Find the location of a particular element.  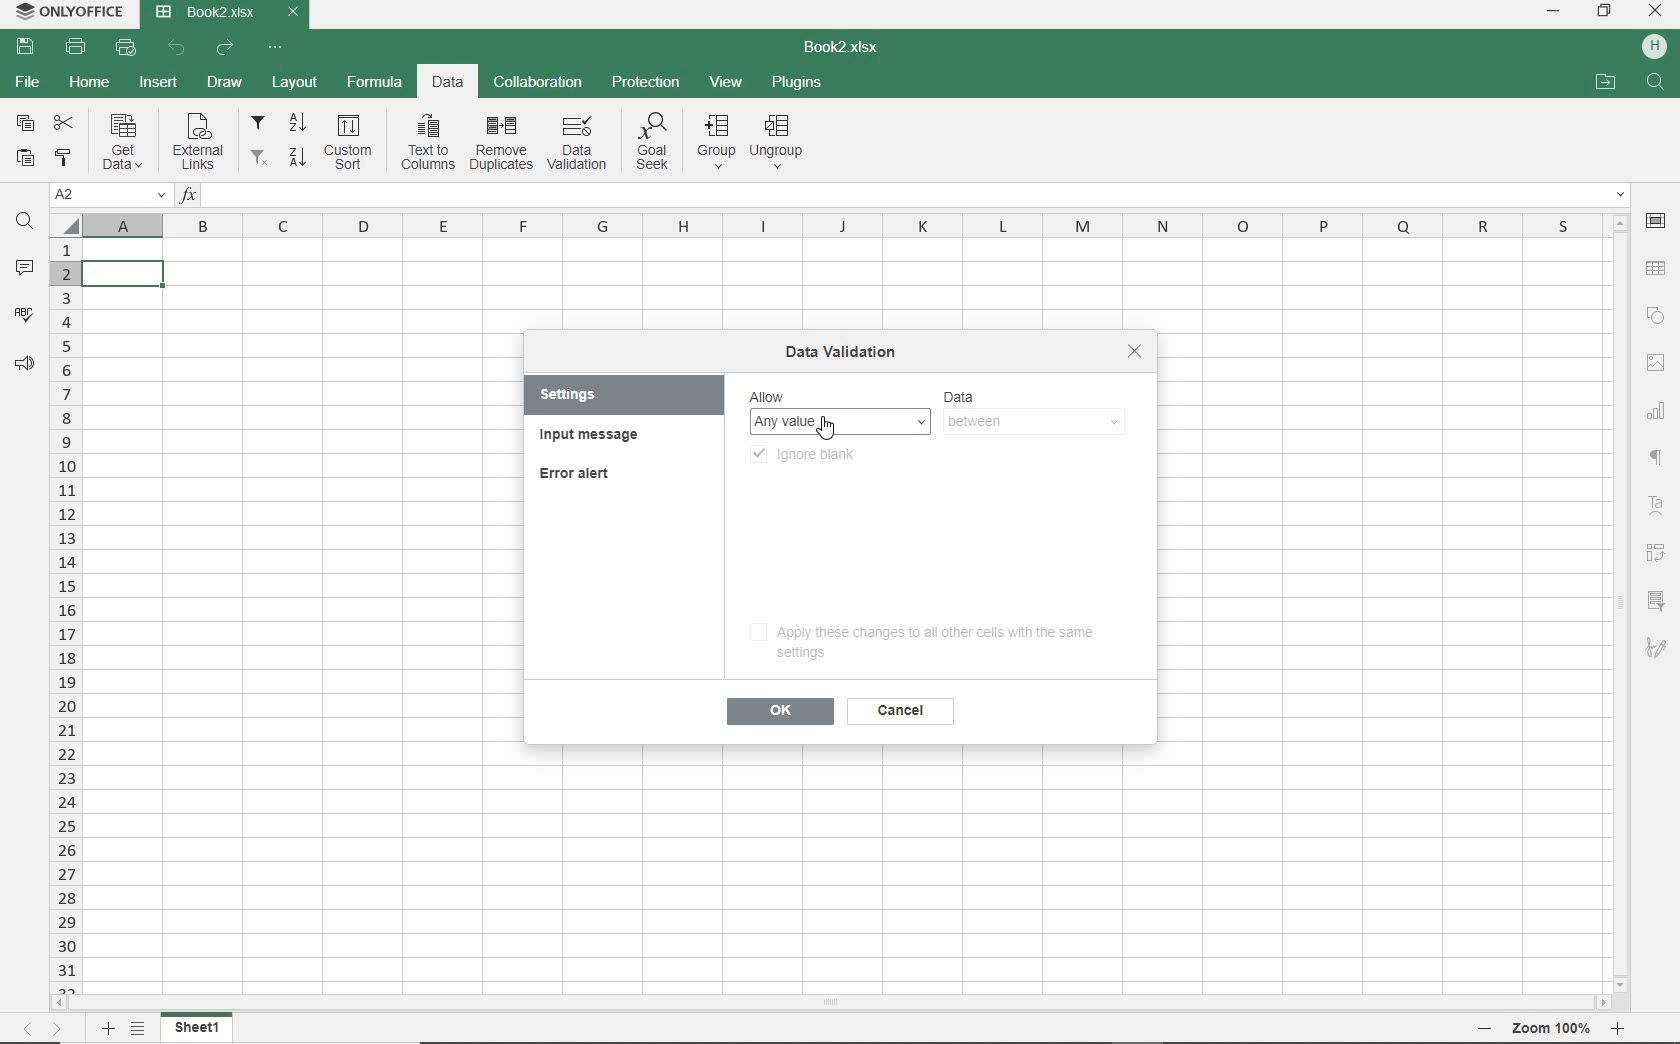

COPY is located at coordinates (24, 125).